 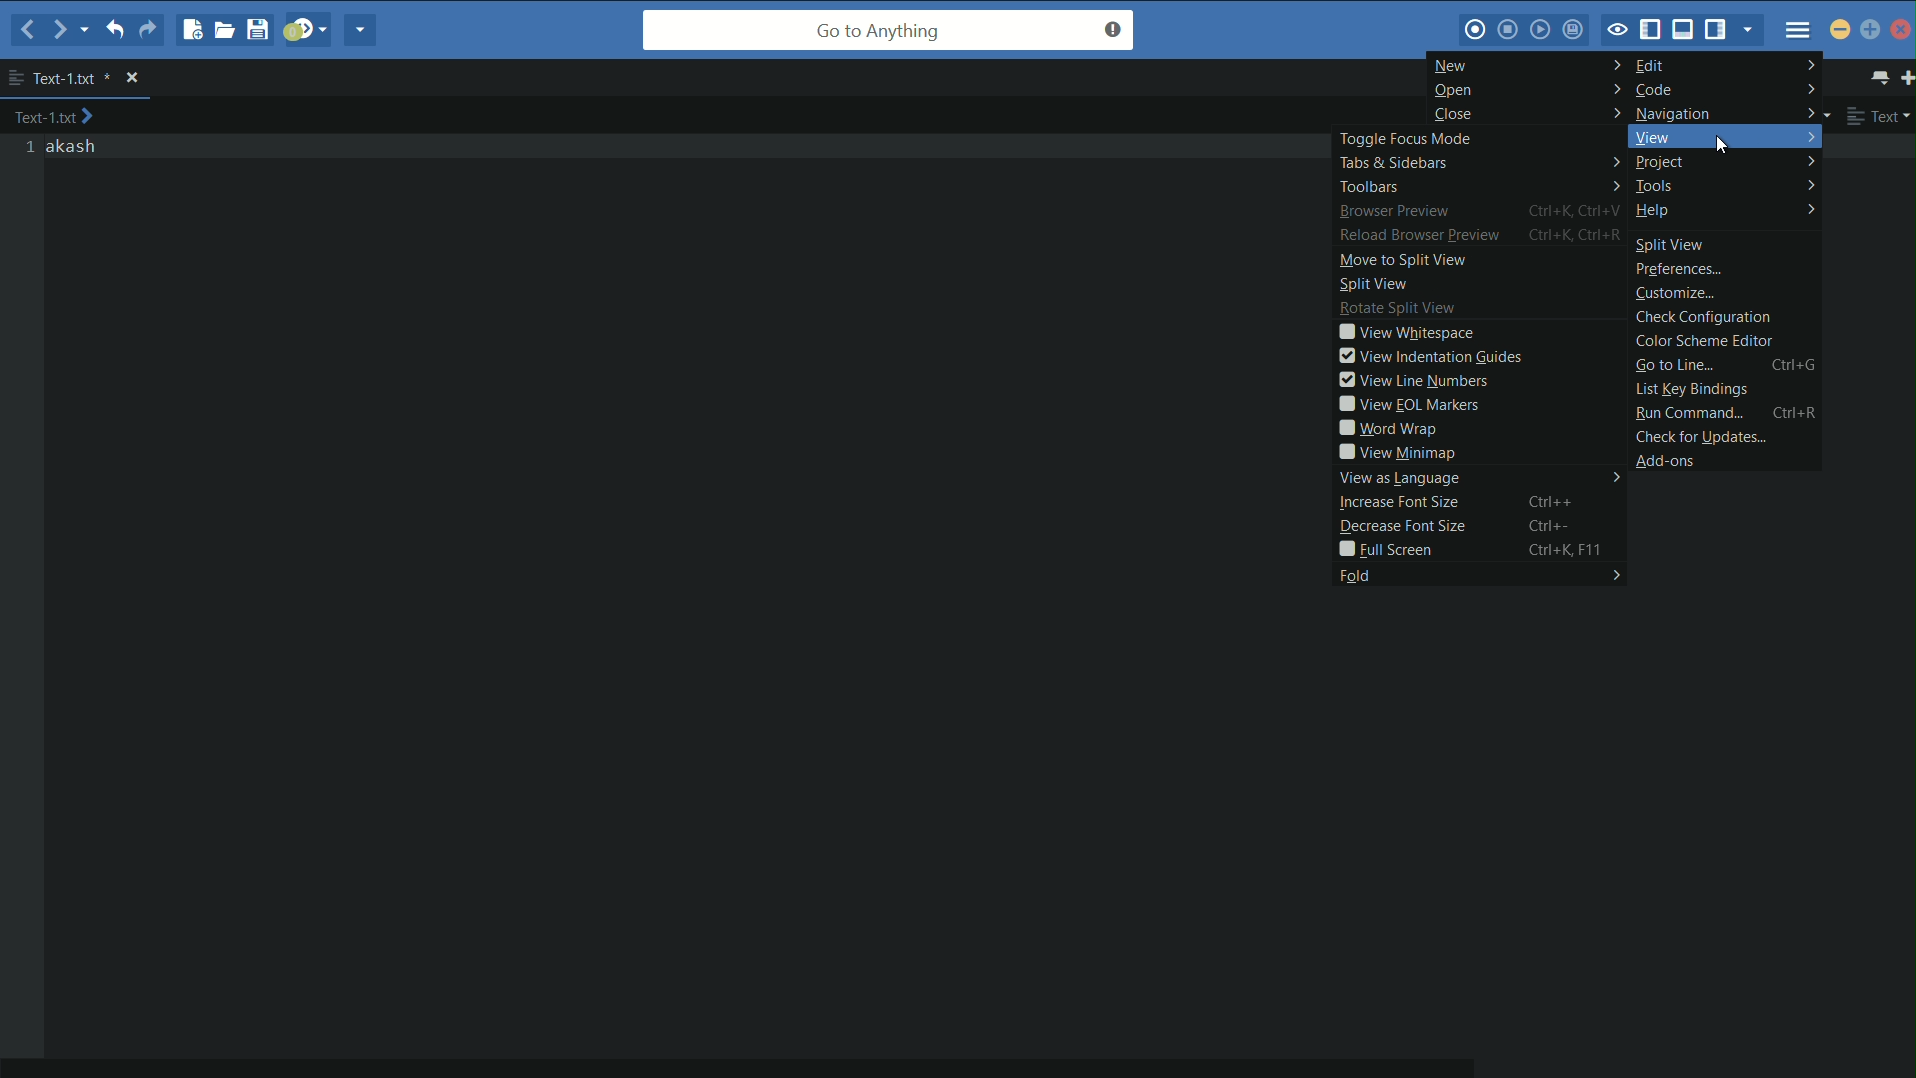 What do you see at coordinates (147, 30) in the screenshot?
I see `redo` at bounding box center [147, 30].